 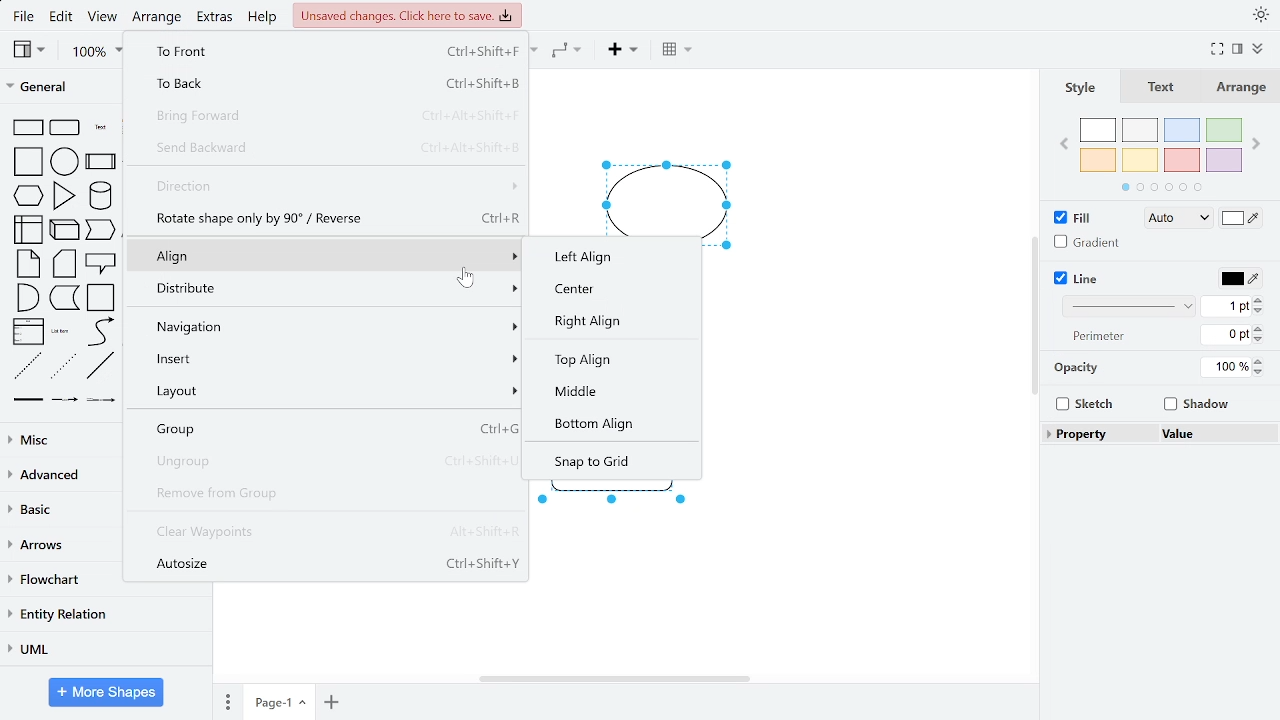 I want to click on flowchart, so click(x=61, y=581).